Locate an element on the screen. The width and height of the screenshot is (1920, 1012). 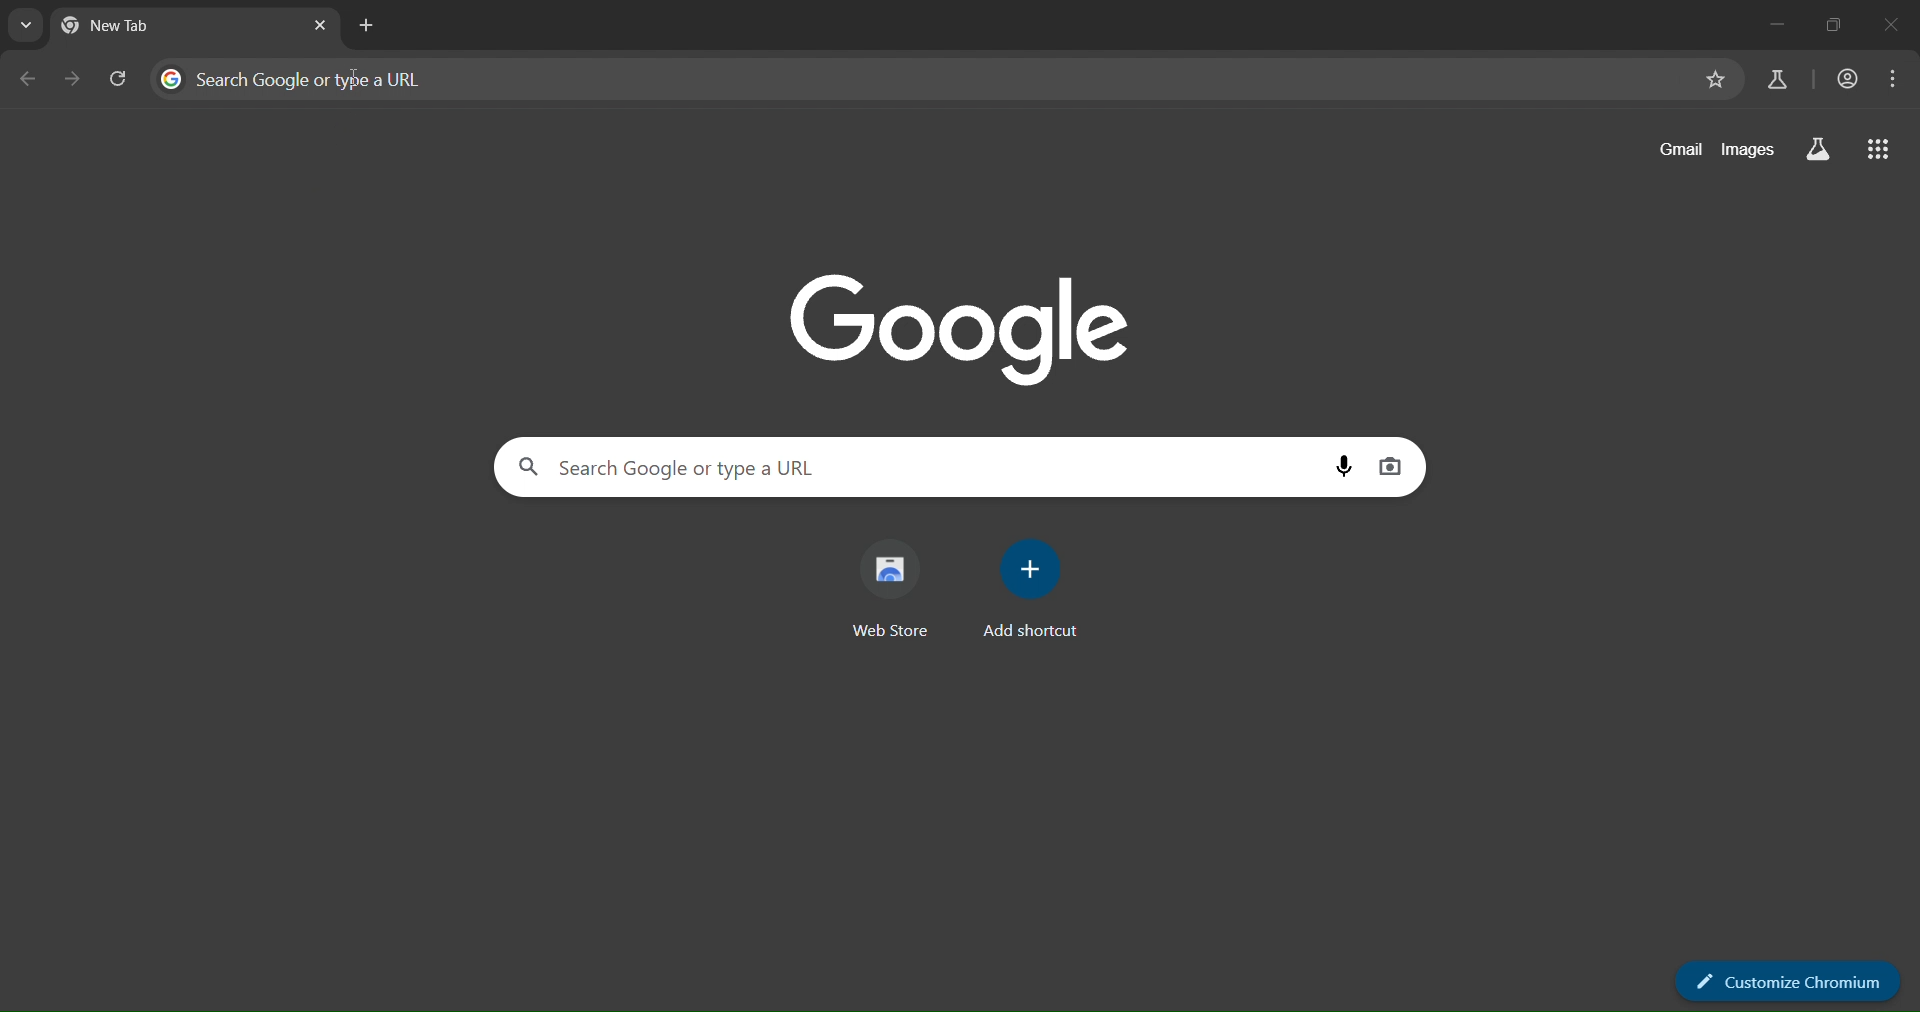
customize chromium is located at coordinates (1790, 981).